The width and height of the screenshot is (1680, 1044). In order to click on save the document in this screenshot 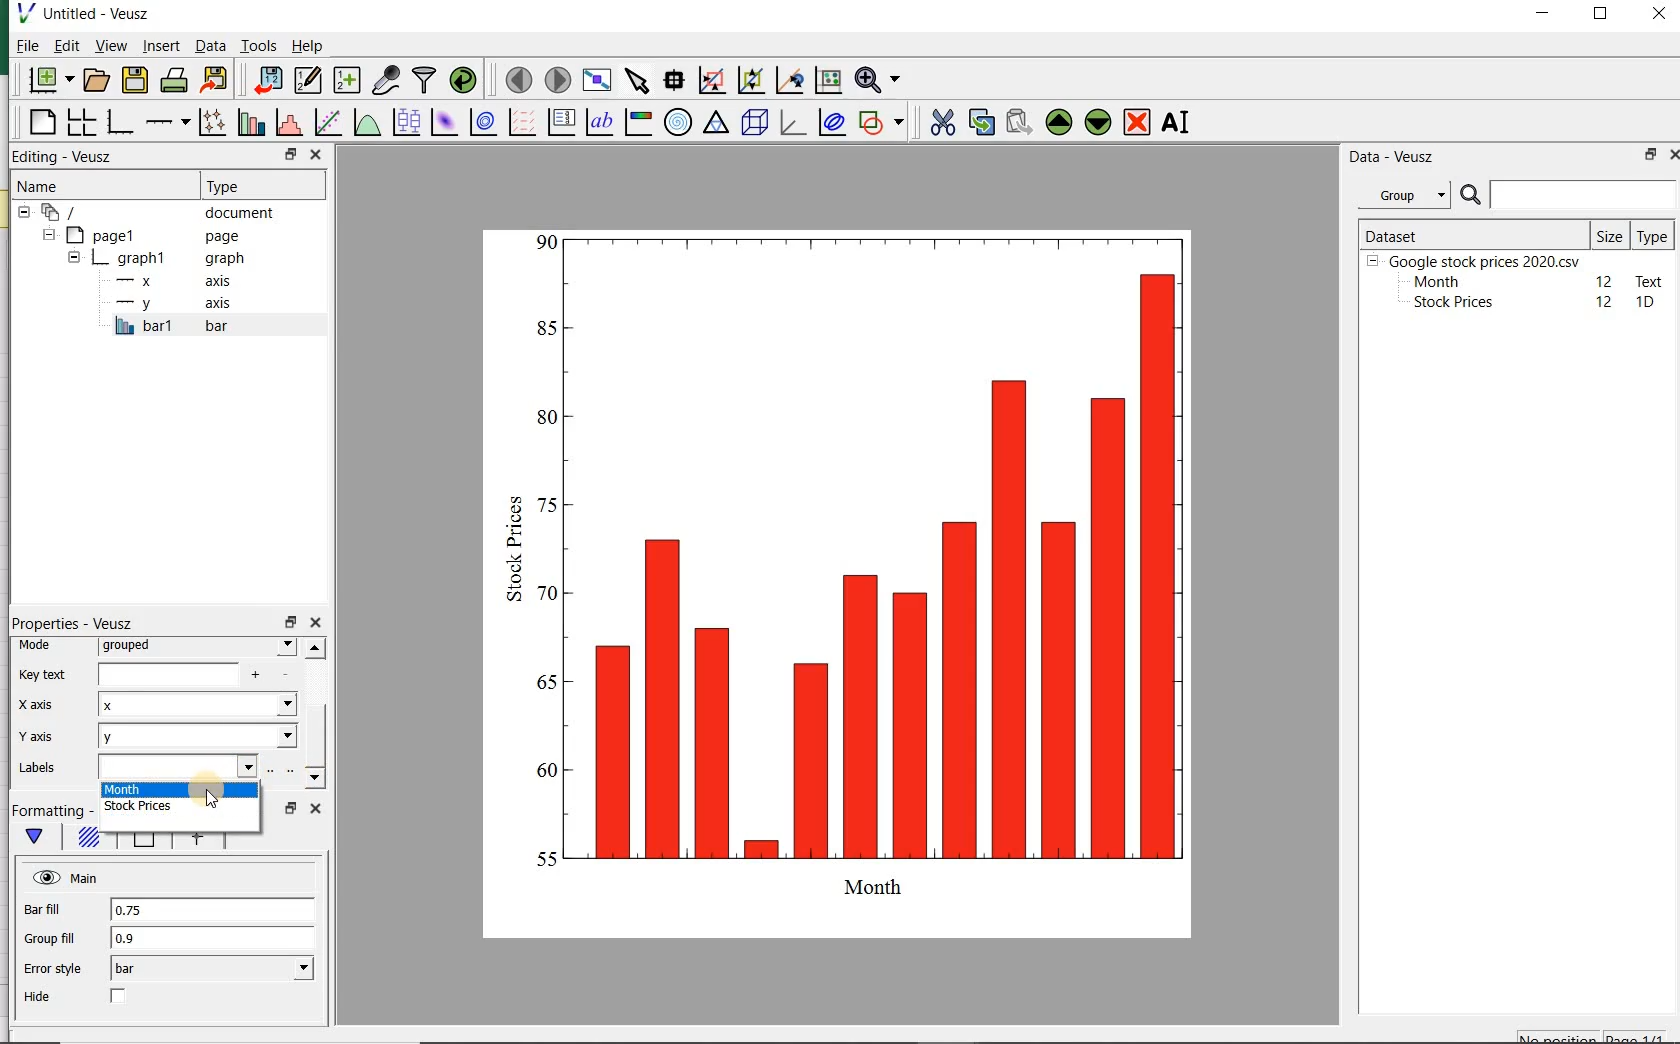, I will do `click(135, 80)`.